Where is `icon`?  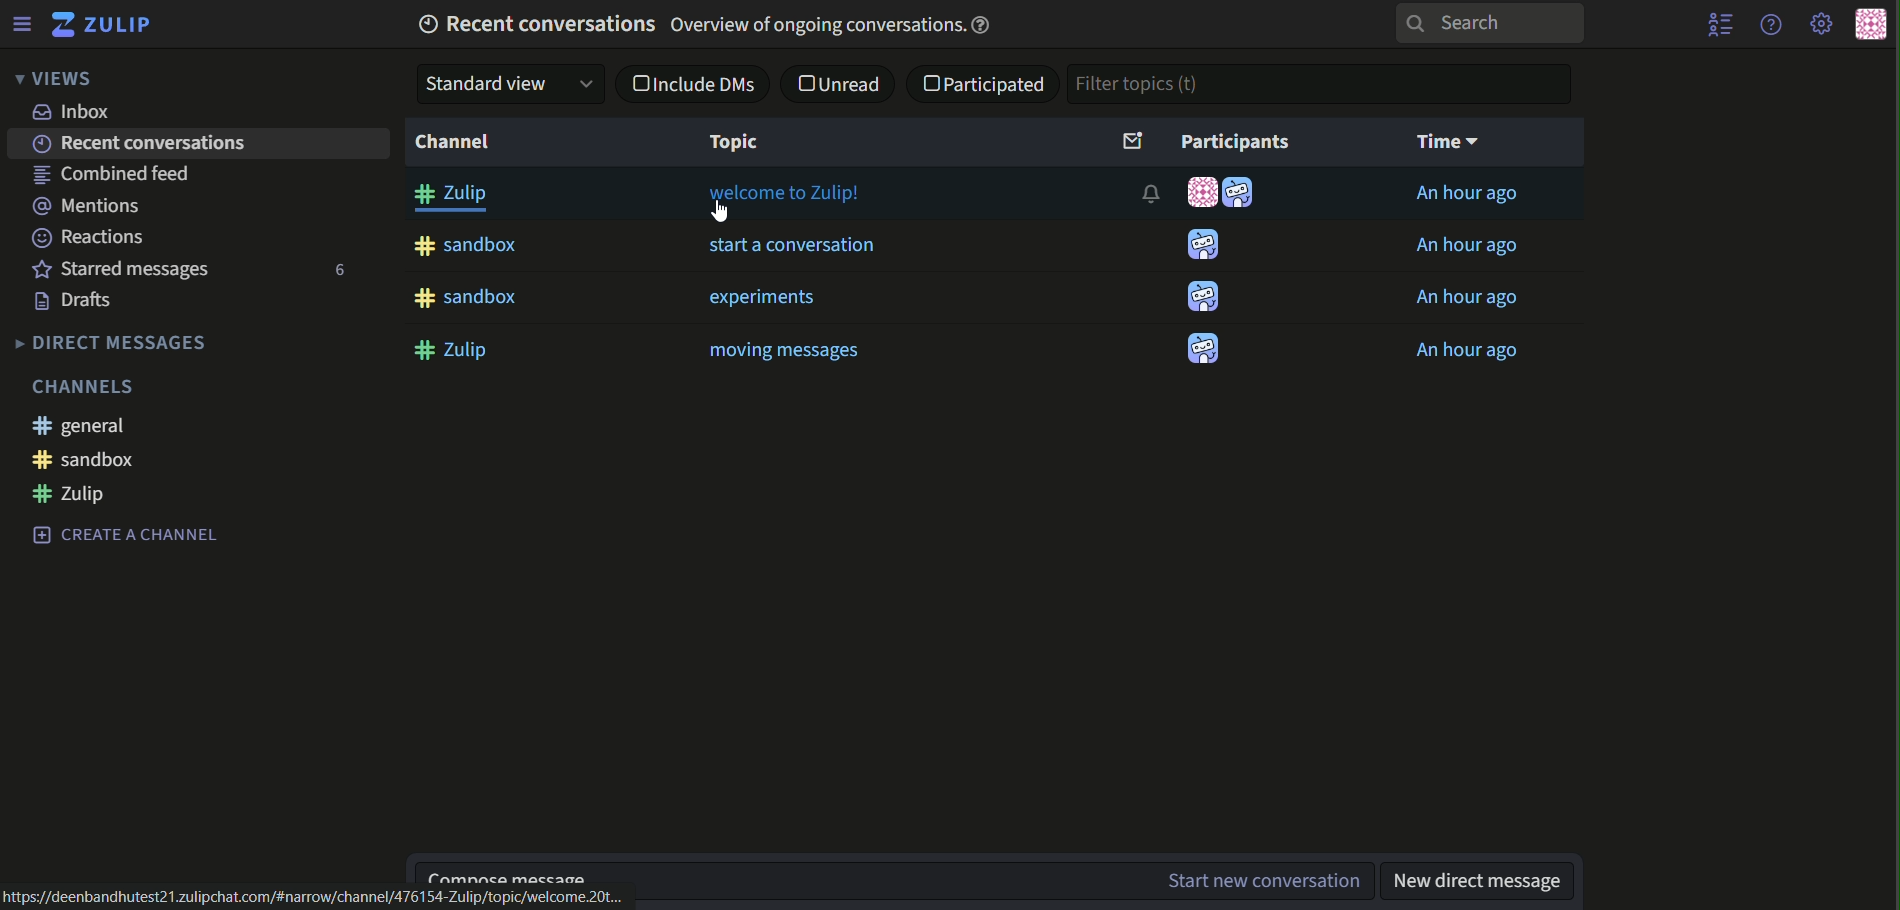
icon is located at coordinates (1198, 298).